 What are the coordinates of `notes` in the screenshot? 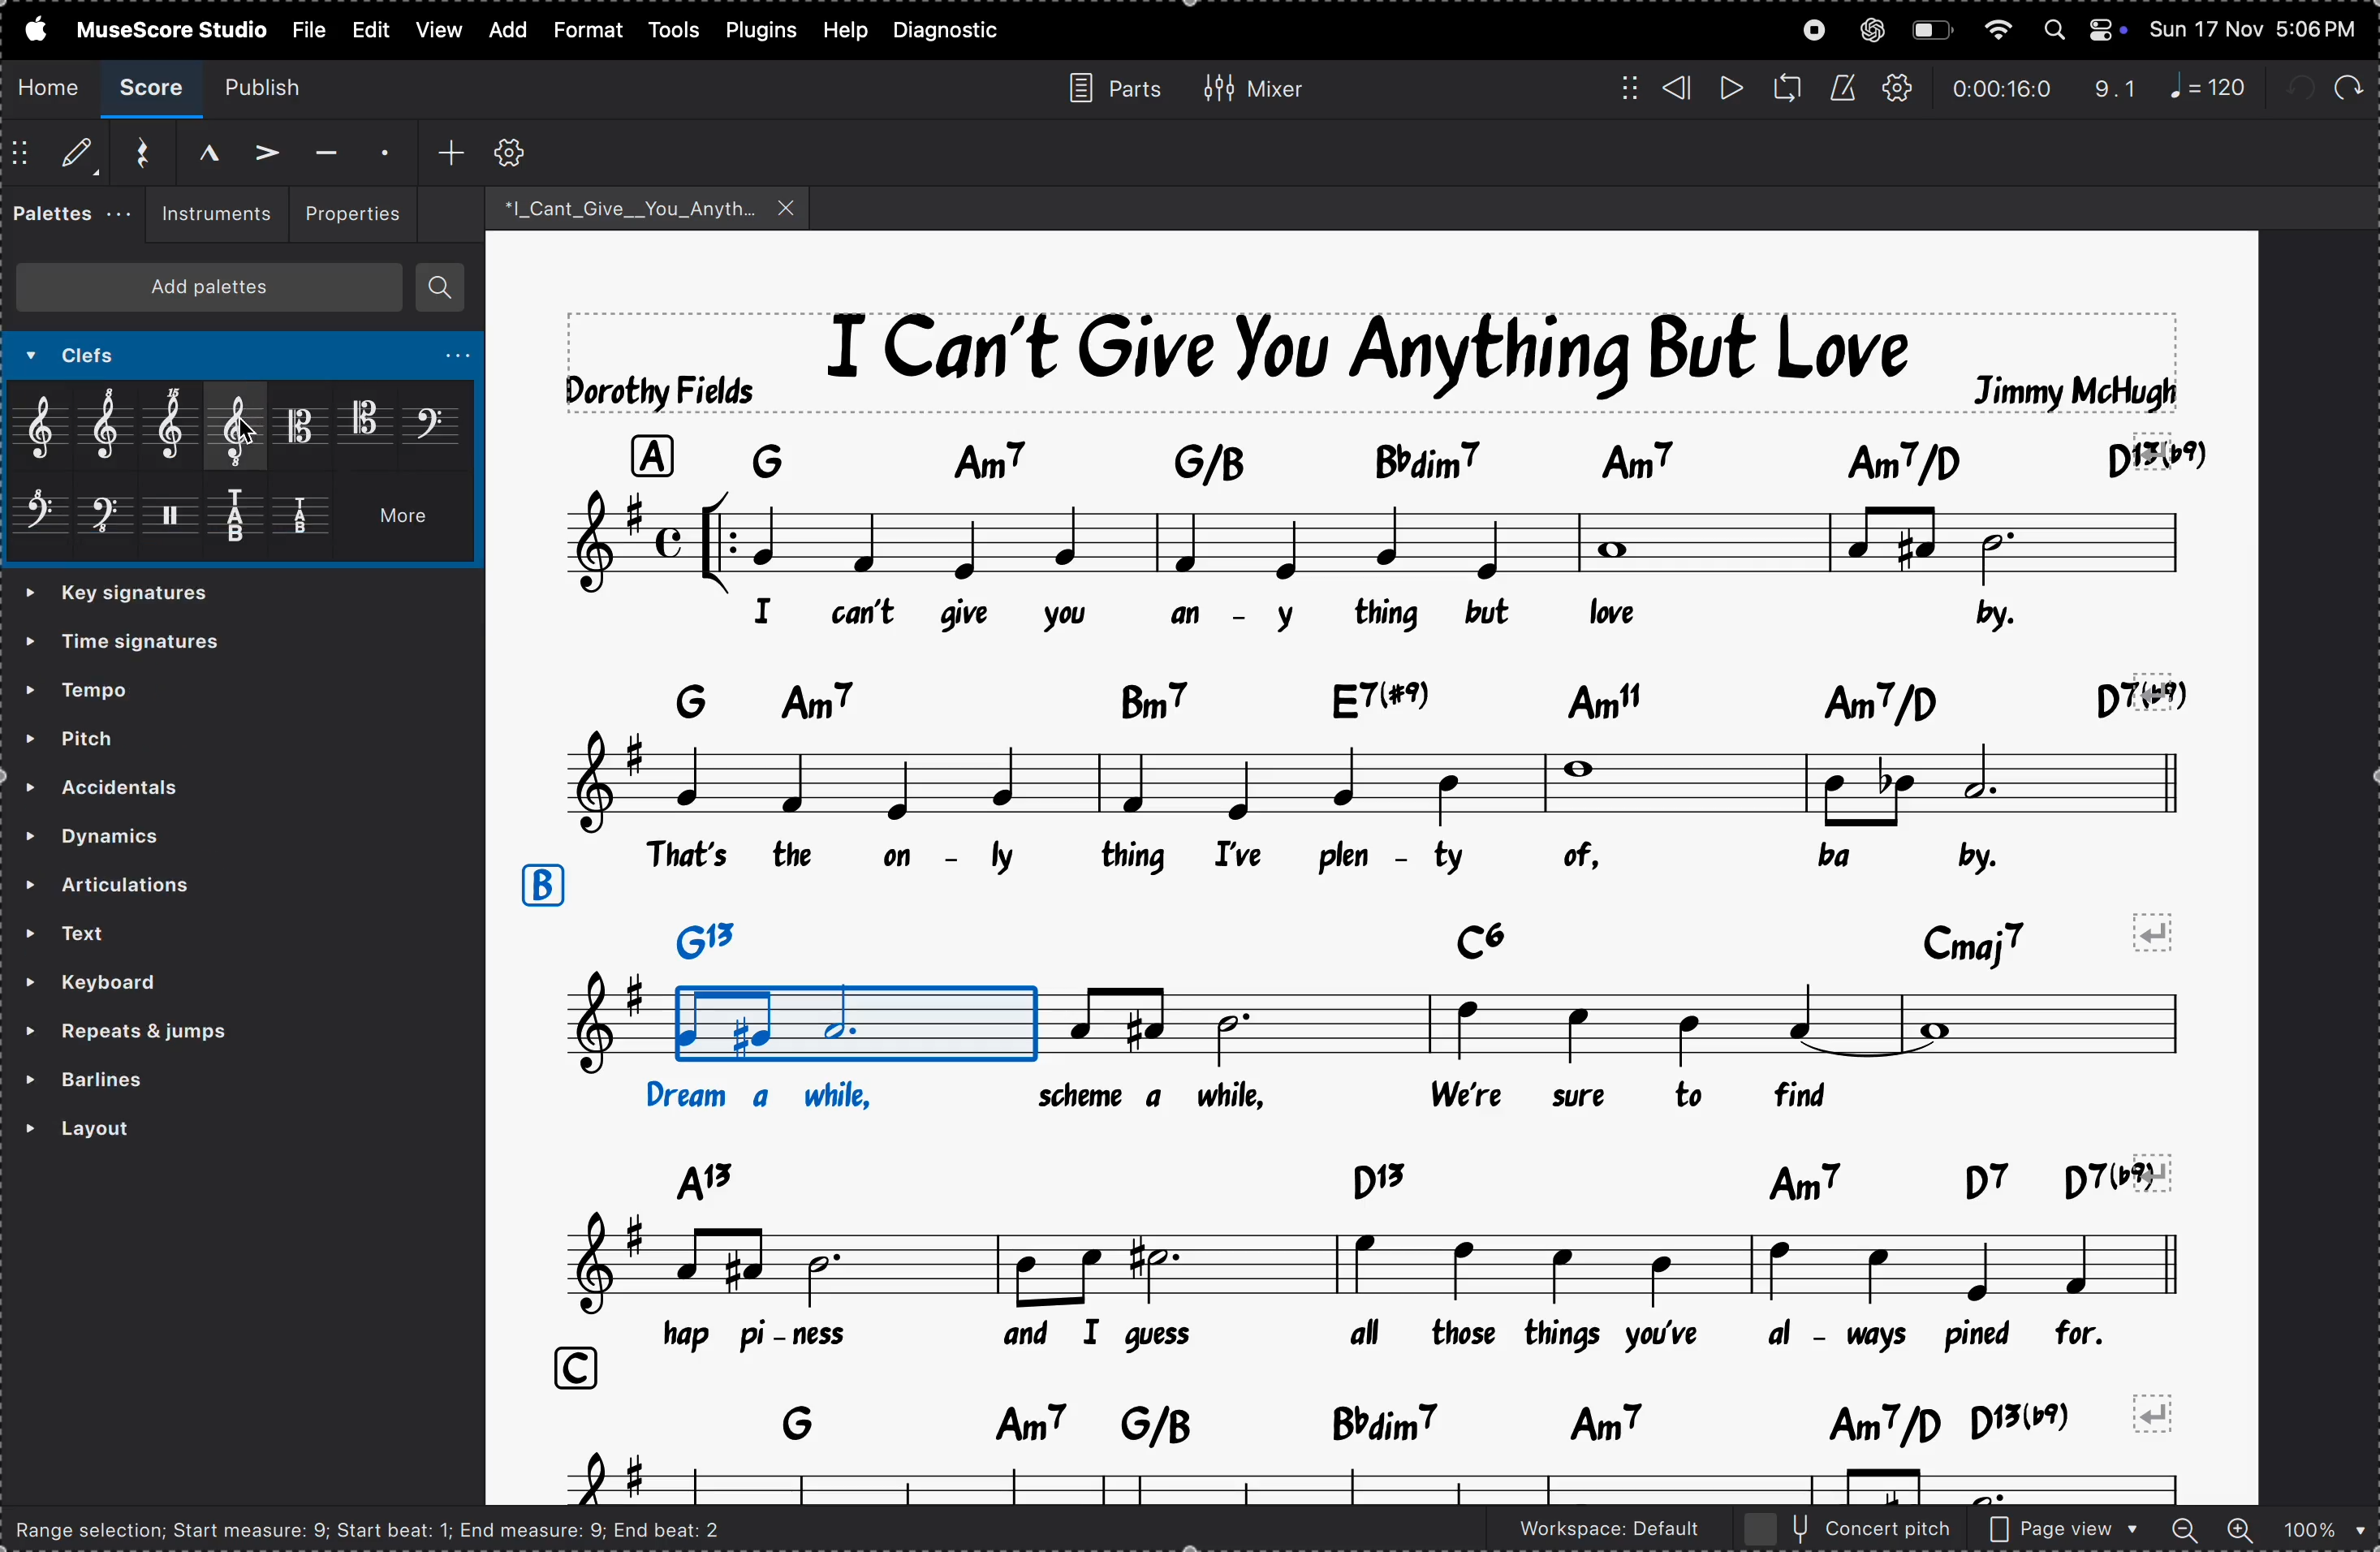 It's located at (1368, 1265).